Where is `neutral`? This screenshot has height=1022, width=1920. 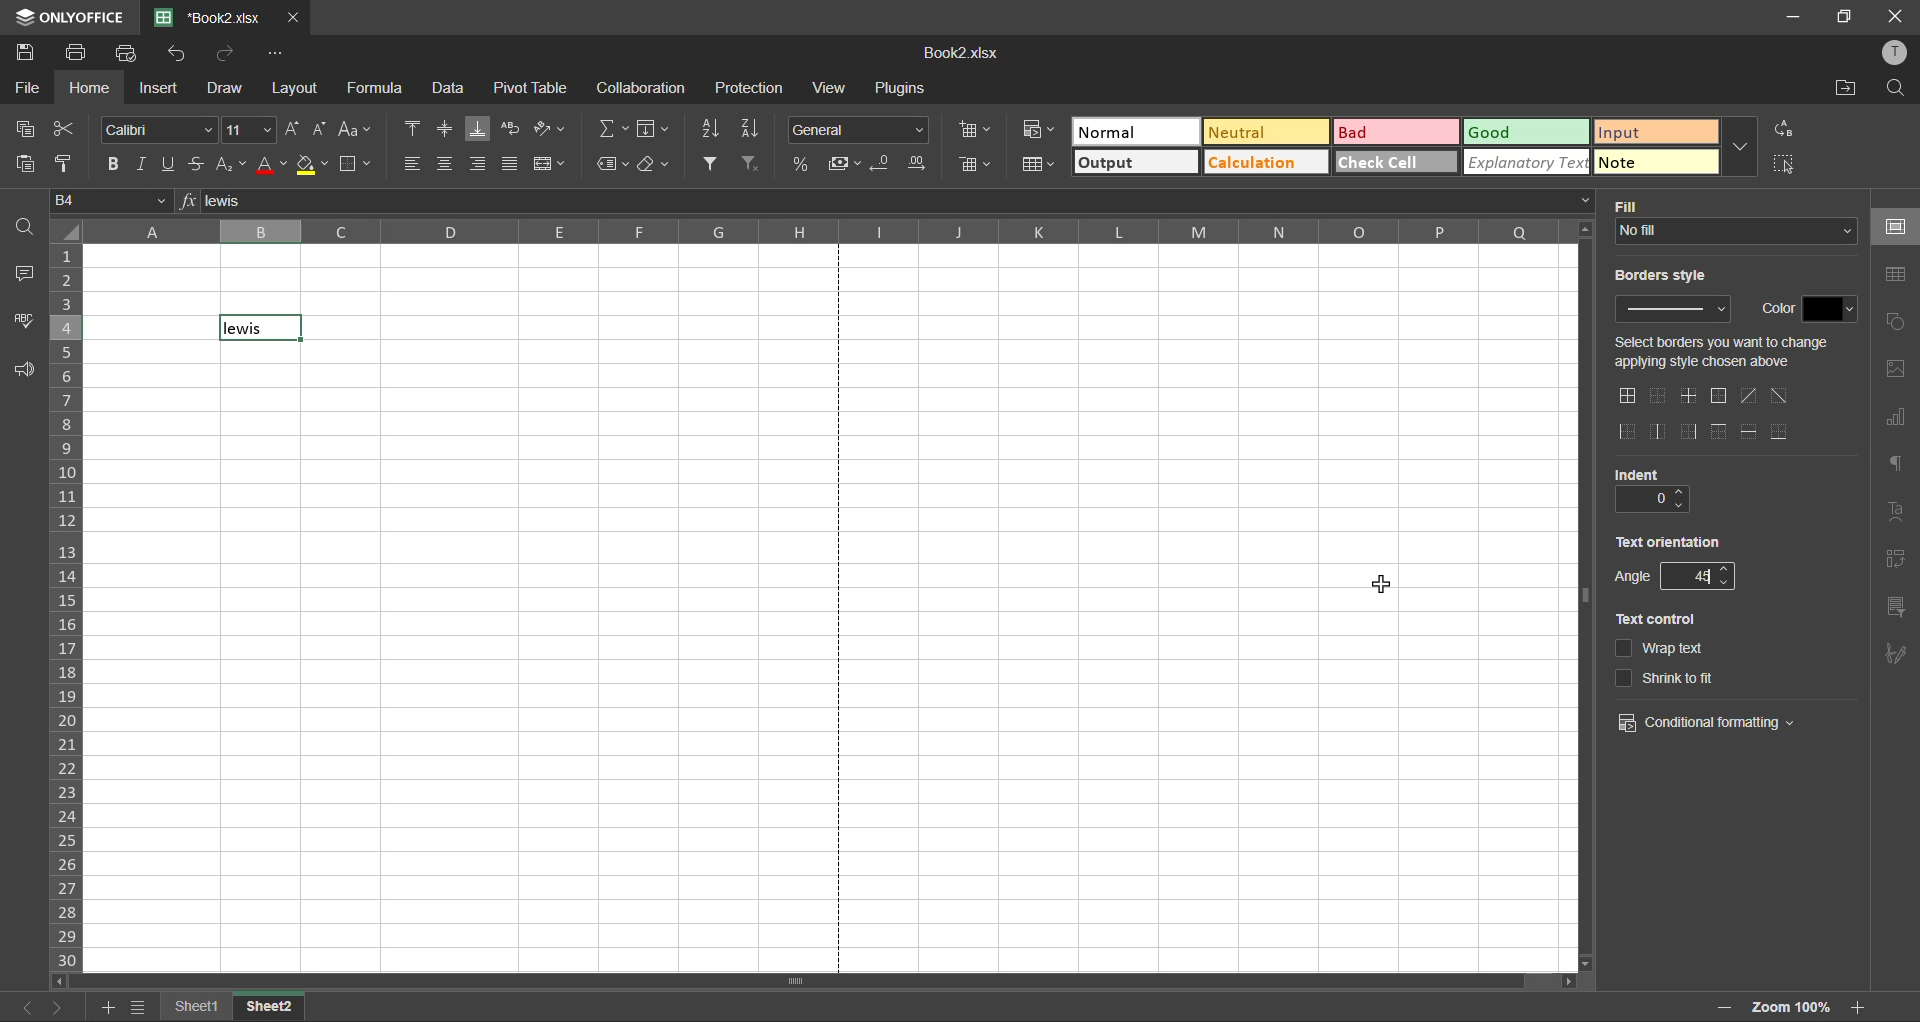 neutral is located at coordinates (1264, 131).